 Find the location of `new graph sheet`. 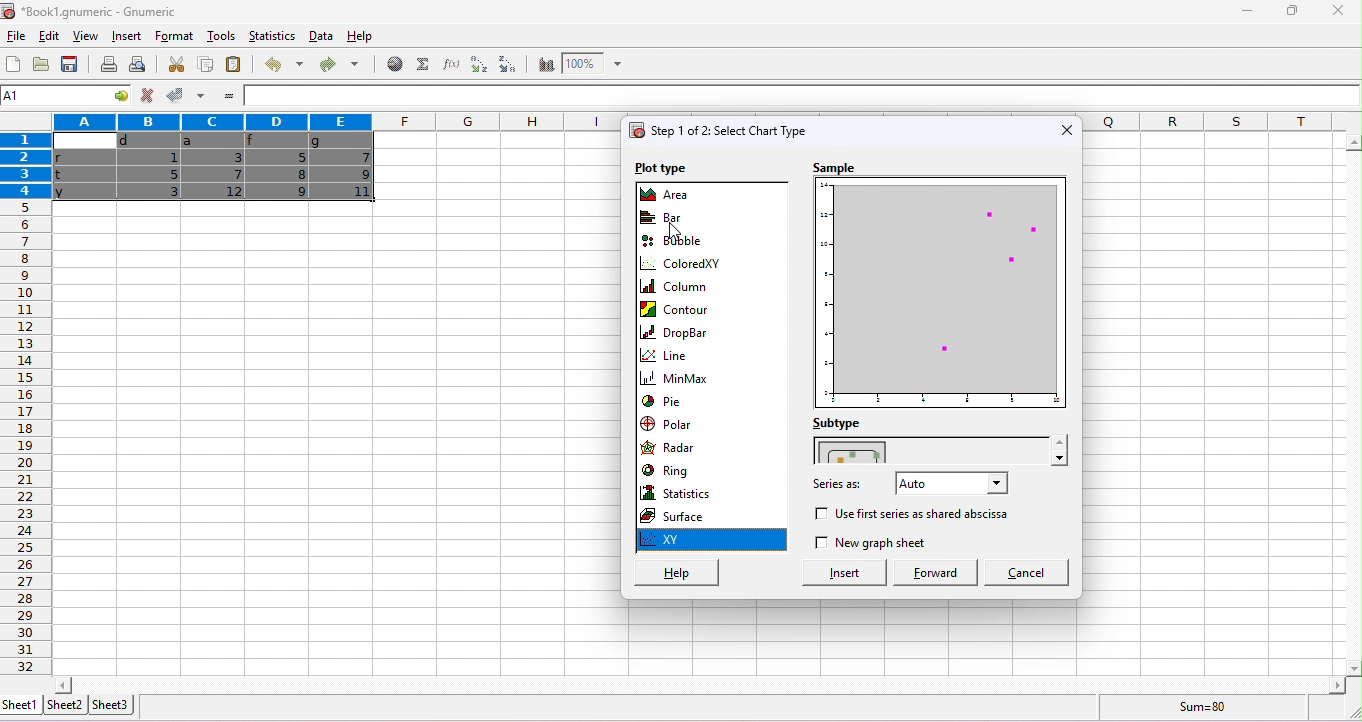

new graph sheet is located at coordinates (872, 544).